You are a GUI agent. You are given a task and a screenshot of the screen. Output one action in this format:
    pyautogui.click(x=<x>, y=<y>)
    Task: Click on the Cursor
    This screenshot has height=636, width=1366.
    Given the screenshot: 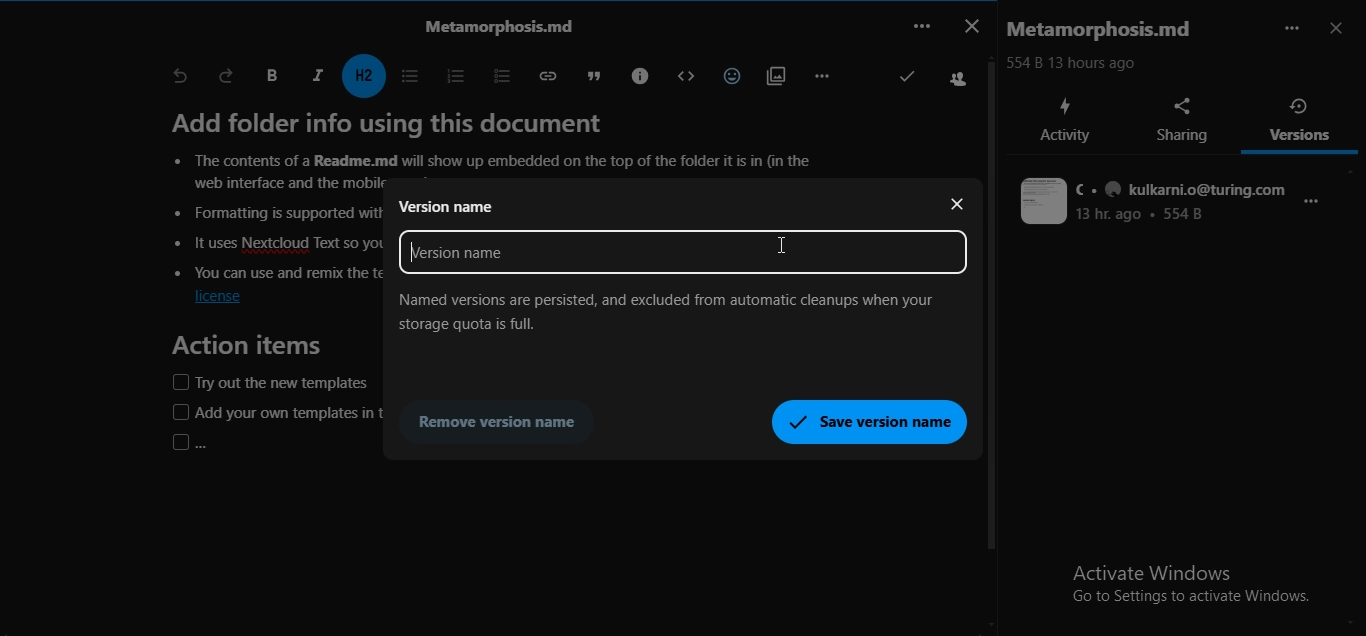 What is the action you would take?
    pyautogui.click(x=785, y=247)
    